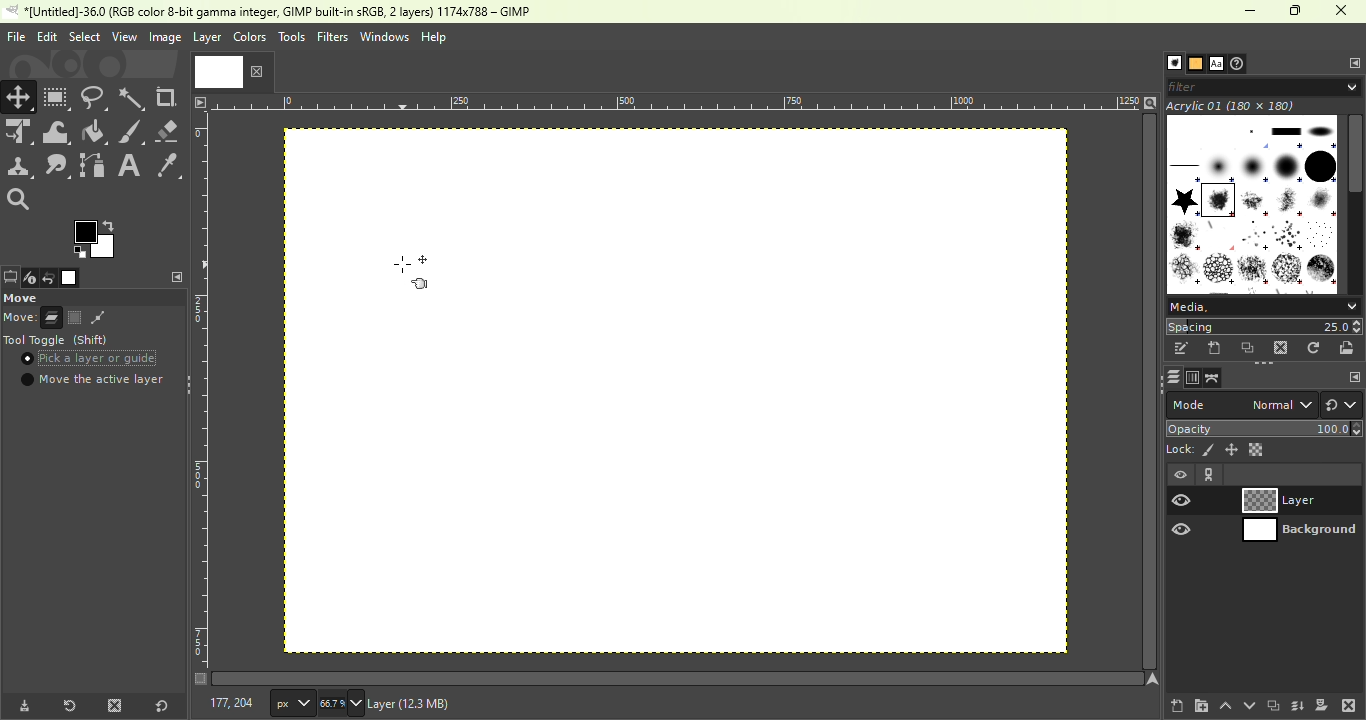 This screenshot has height=720, width=1366. I want to click on Move this layer to the bottom of the layer stack, so click(1247, 705).